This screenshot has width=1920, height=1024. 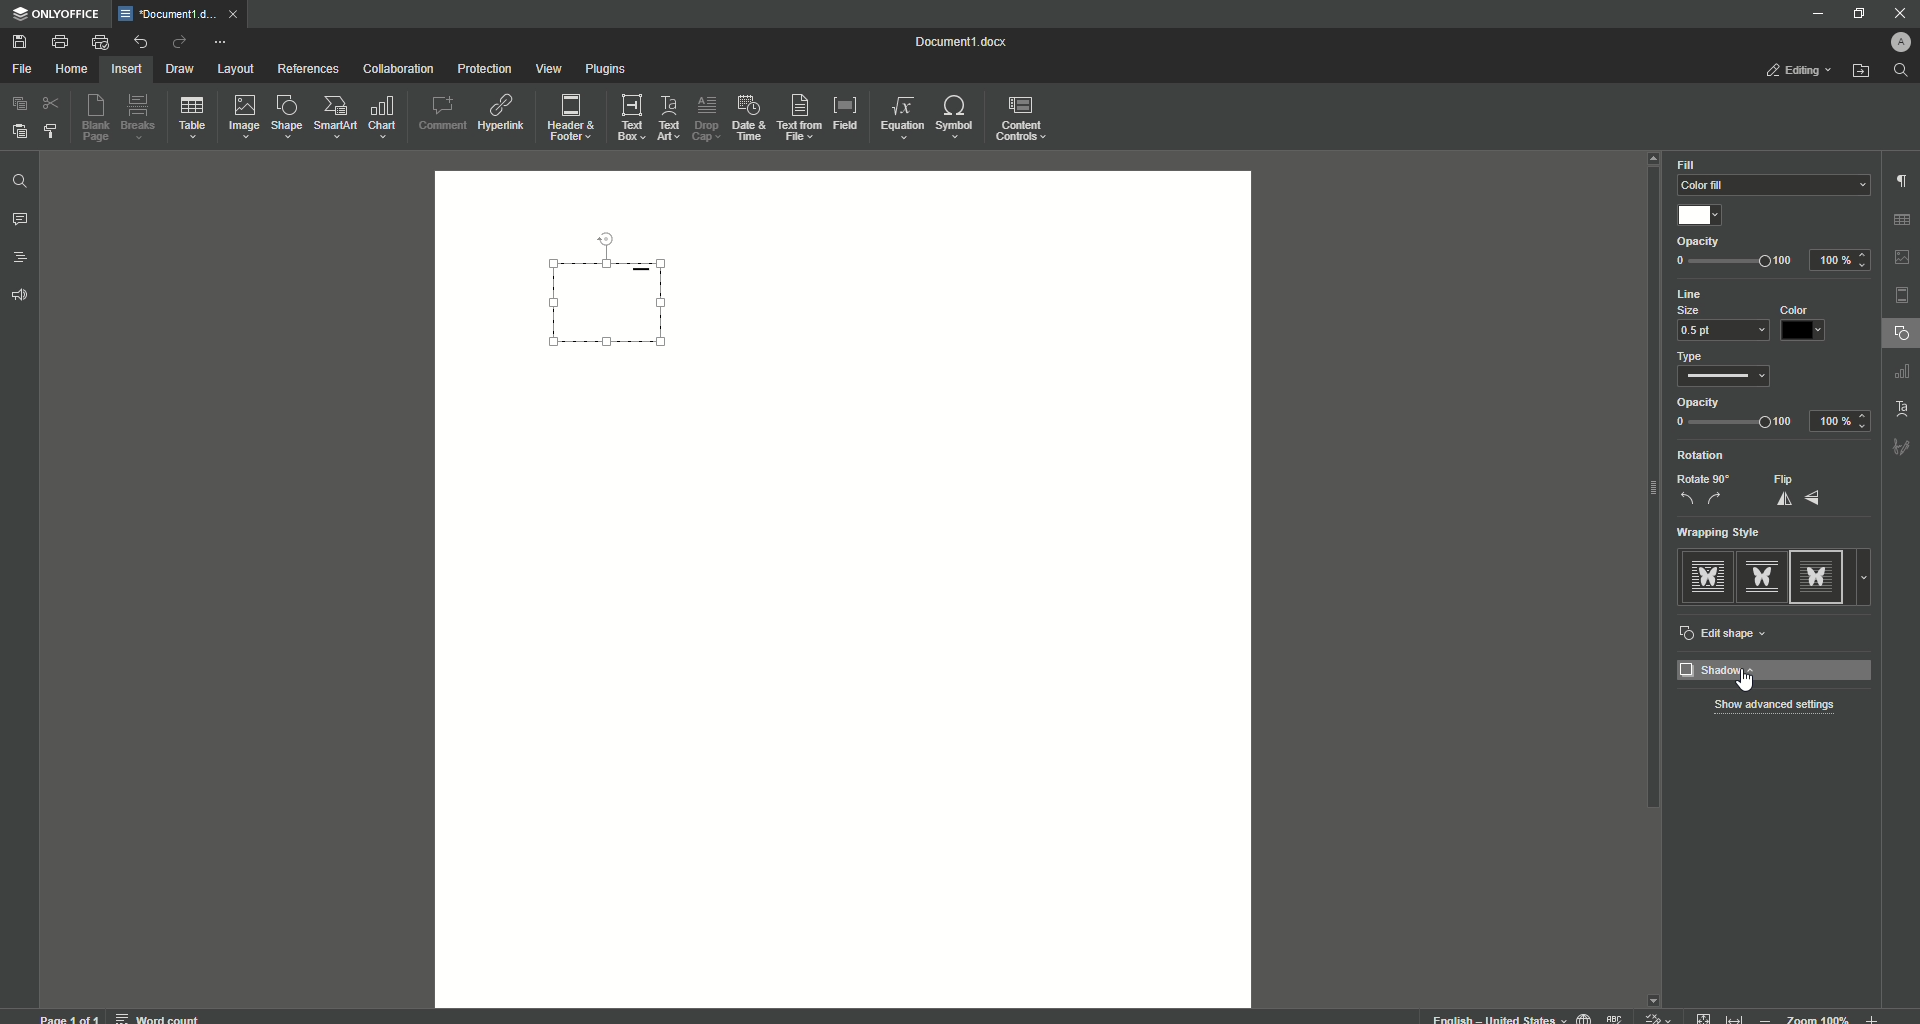 What do you see at coordinates (284, 116) in the screenshot?
I see `Shape` at bounding box center [284, 116].